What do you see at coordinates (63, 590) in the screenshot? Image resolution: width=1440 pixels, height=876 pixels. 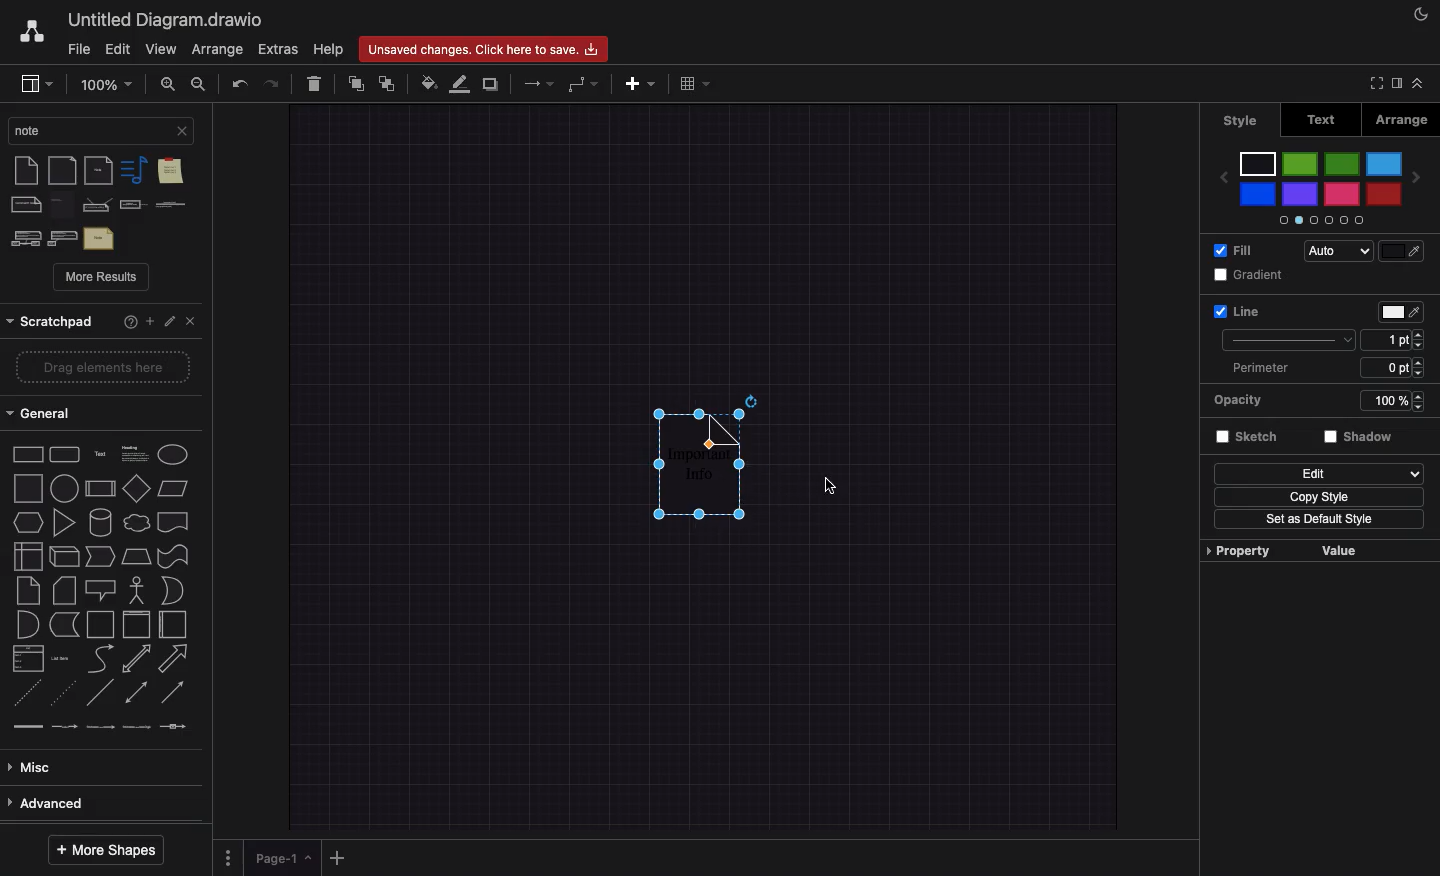 I see `card` at bounding box center [63, 590].